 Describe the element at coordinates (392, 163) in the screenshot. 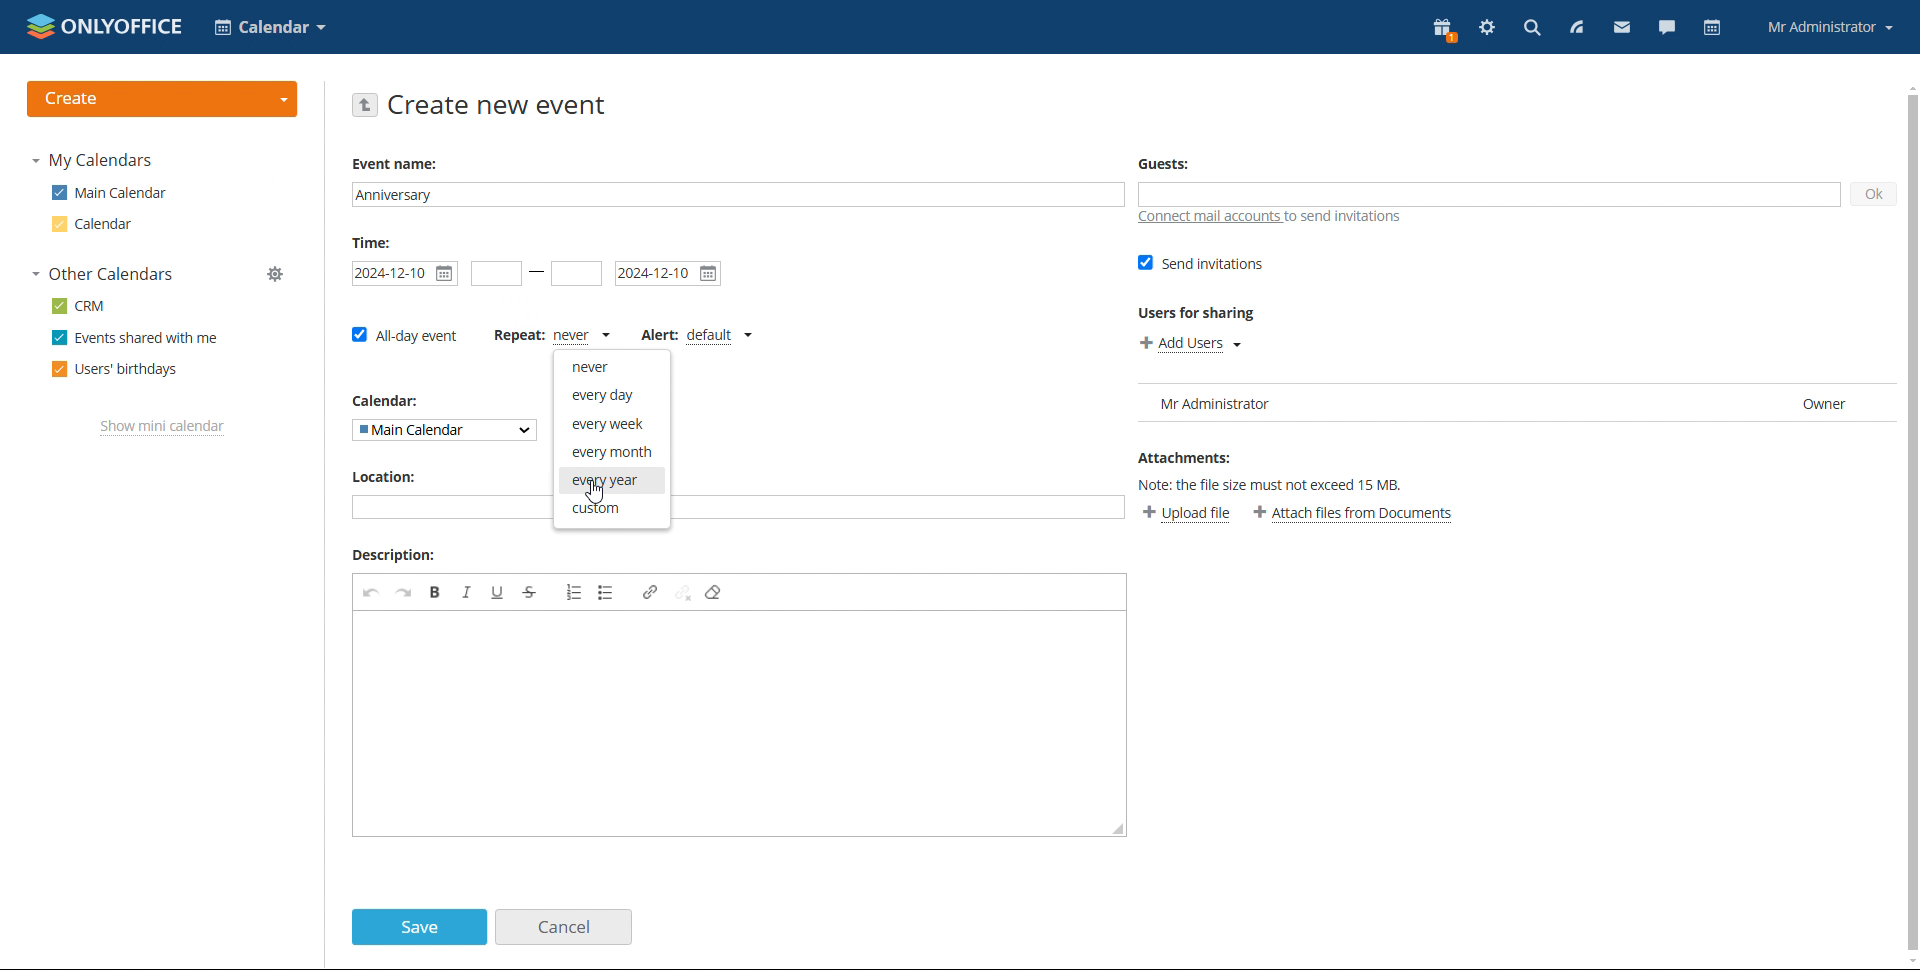

I see `Event name:` at that location.